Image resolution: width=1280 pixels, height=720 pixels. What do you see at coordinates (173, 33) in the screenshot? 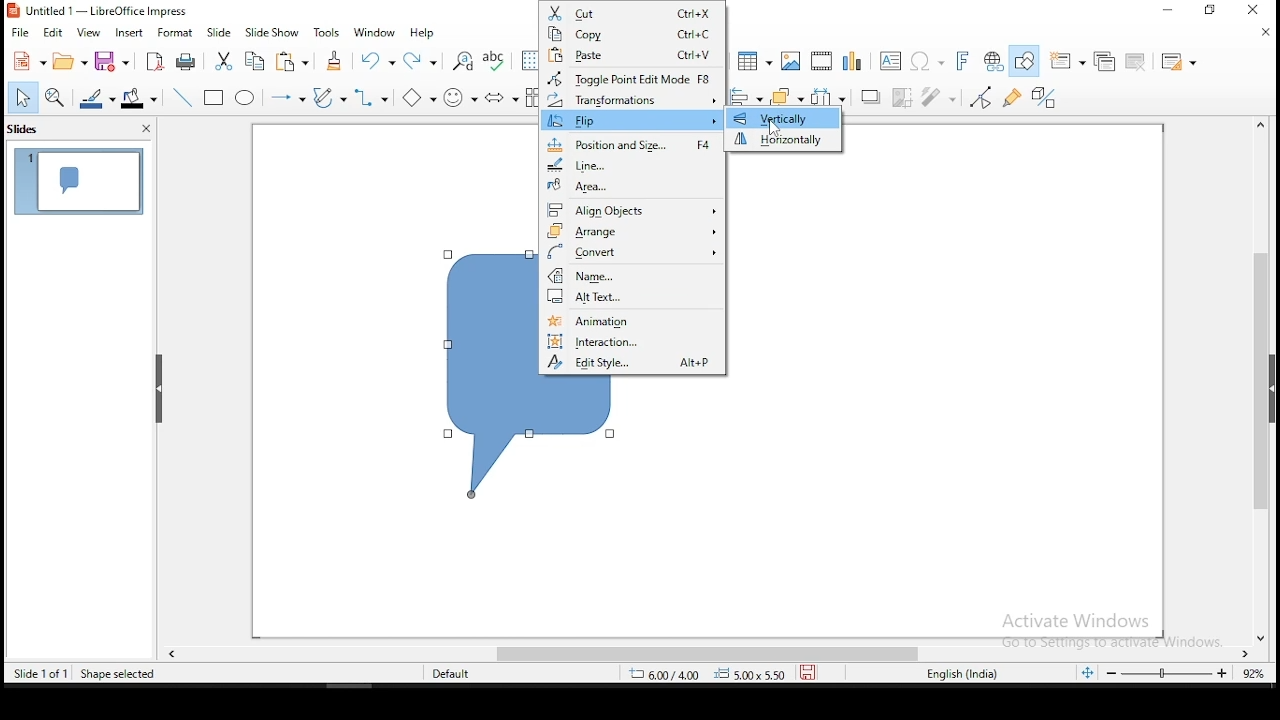
I see `format` at bounding box center [173, 33].